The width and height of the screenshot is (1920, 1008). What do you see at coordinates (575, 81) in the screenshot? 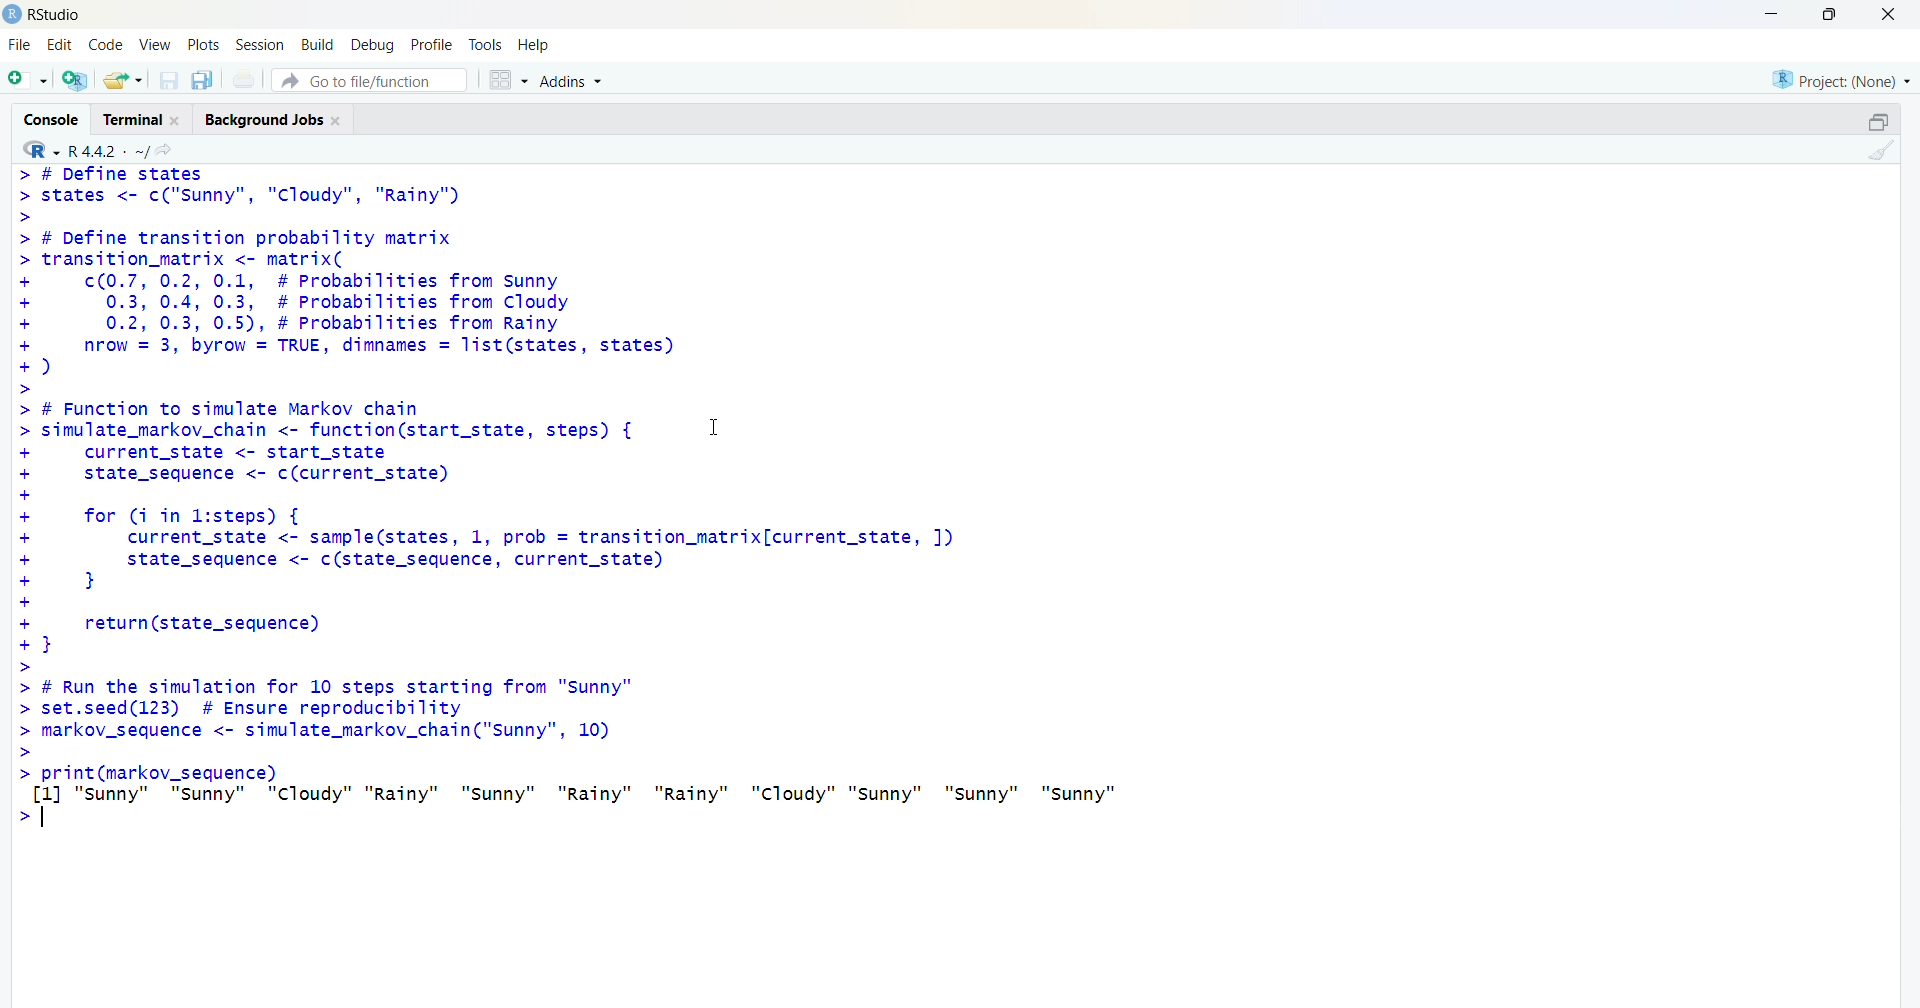
I see `addins` at bounding box center [575, 81].